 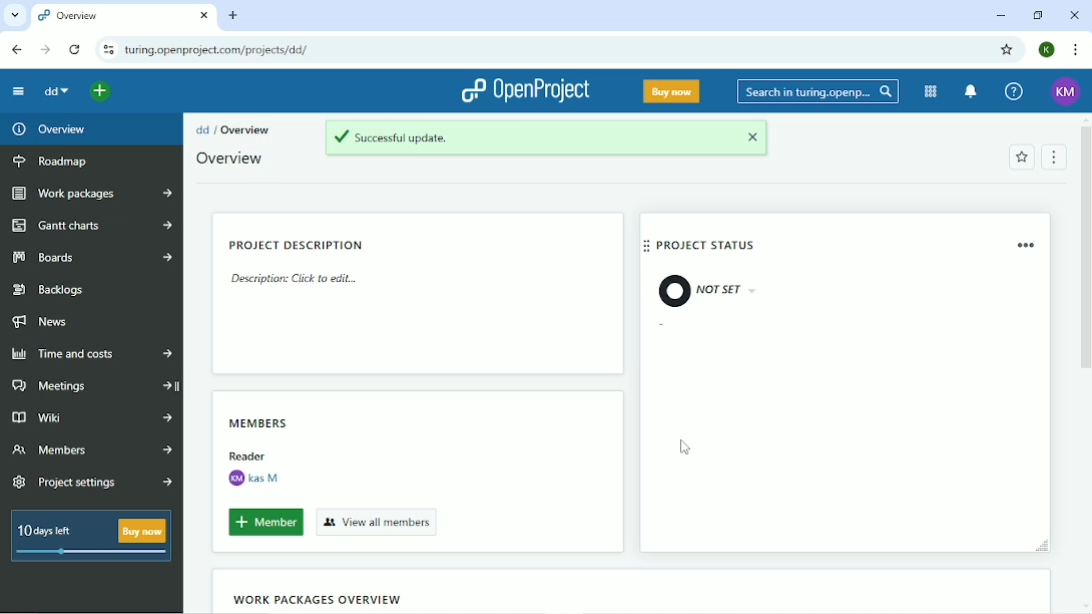 I want to click on Forward, so click(x=44, y=50).